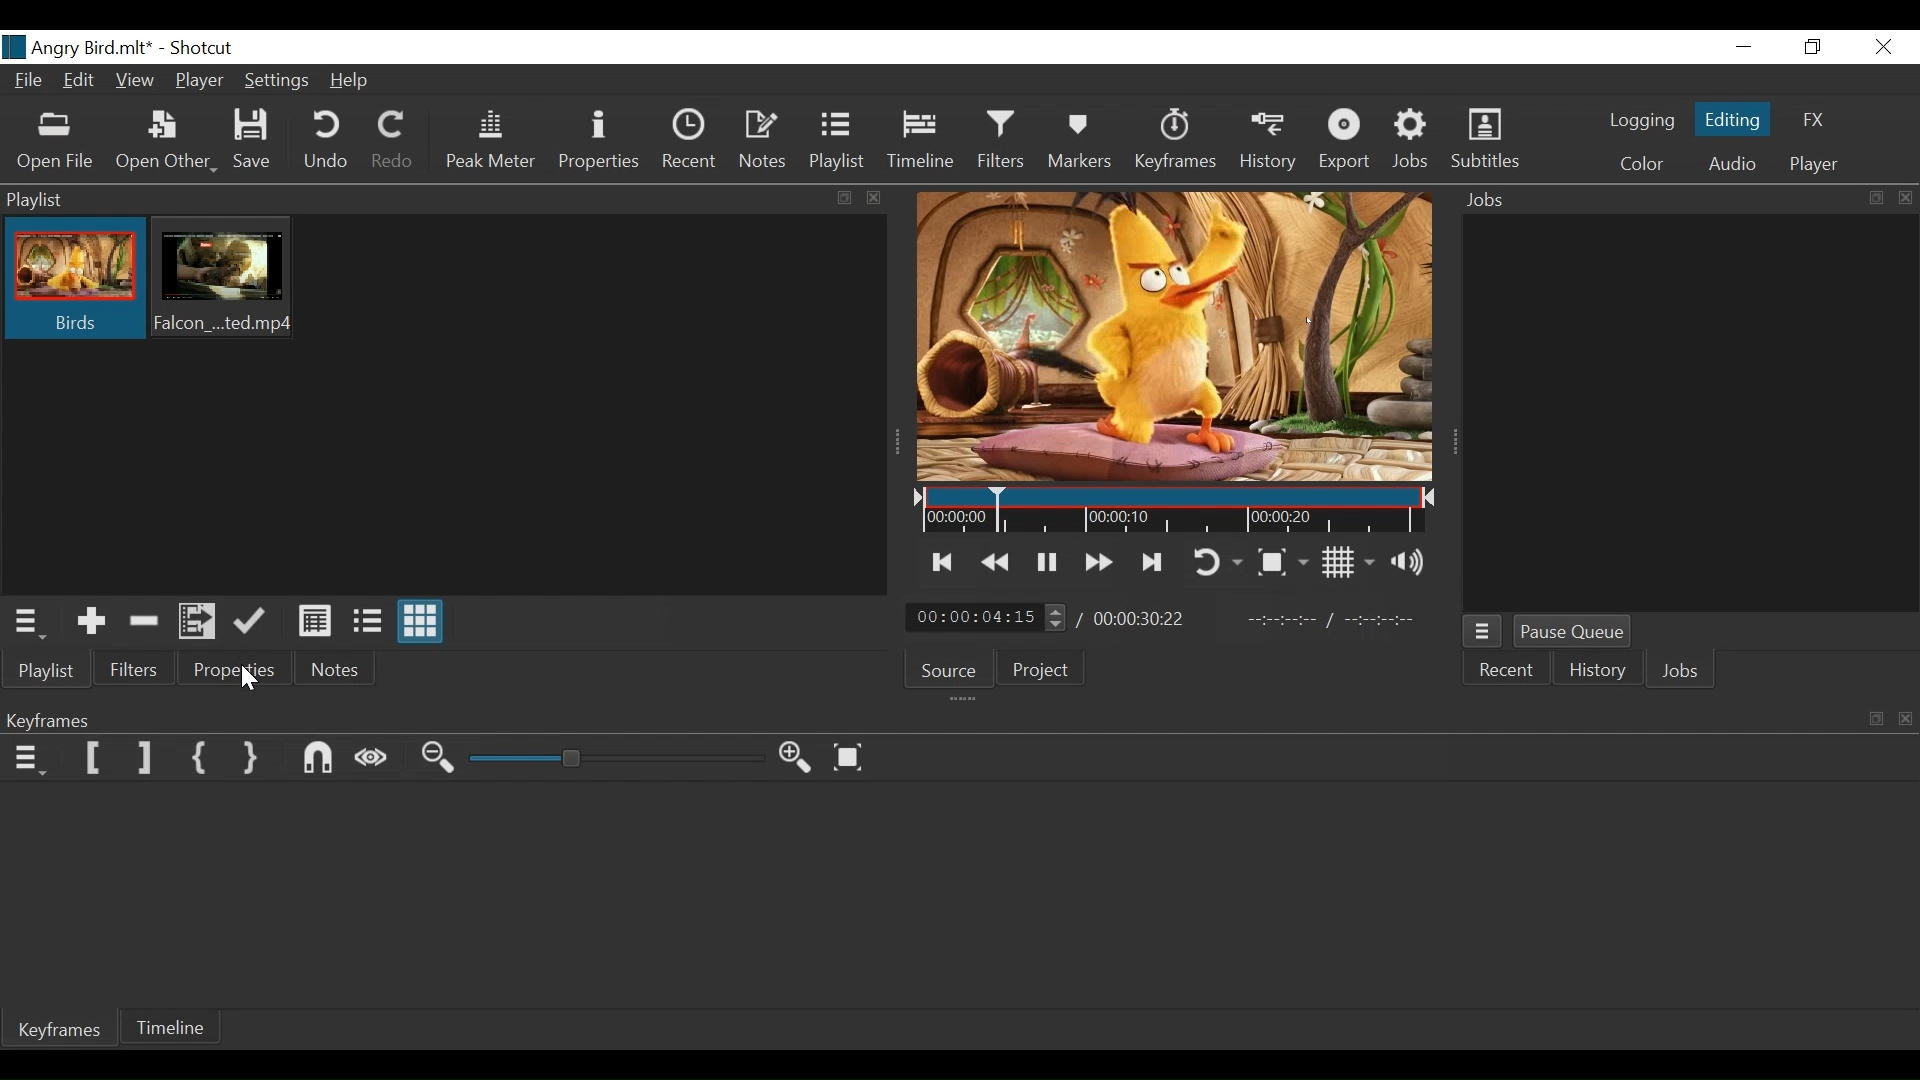  Describe the element at coordinates (853, 758) in the screenshot. I see `Zoom keyframe to fit` at that location.